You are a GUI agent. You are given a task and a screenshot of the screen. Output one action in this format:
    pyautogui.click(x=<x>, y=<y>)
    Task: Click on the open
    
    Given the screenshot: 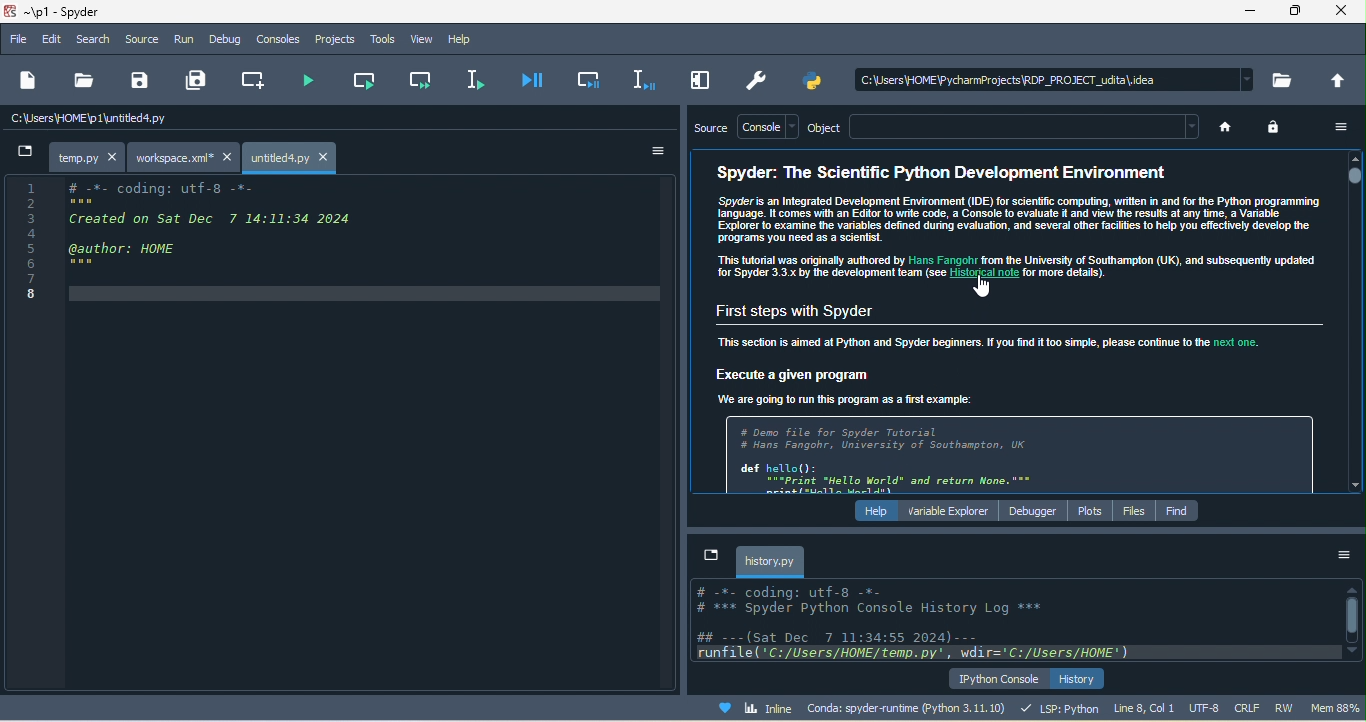 What is the action you would take?
    pyautogui.click(x=80, y=82)
    